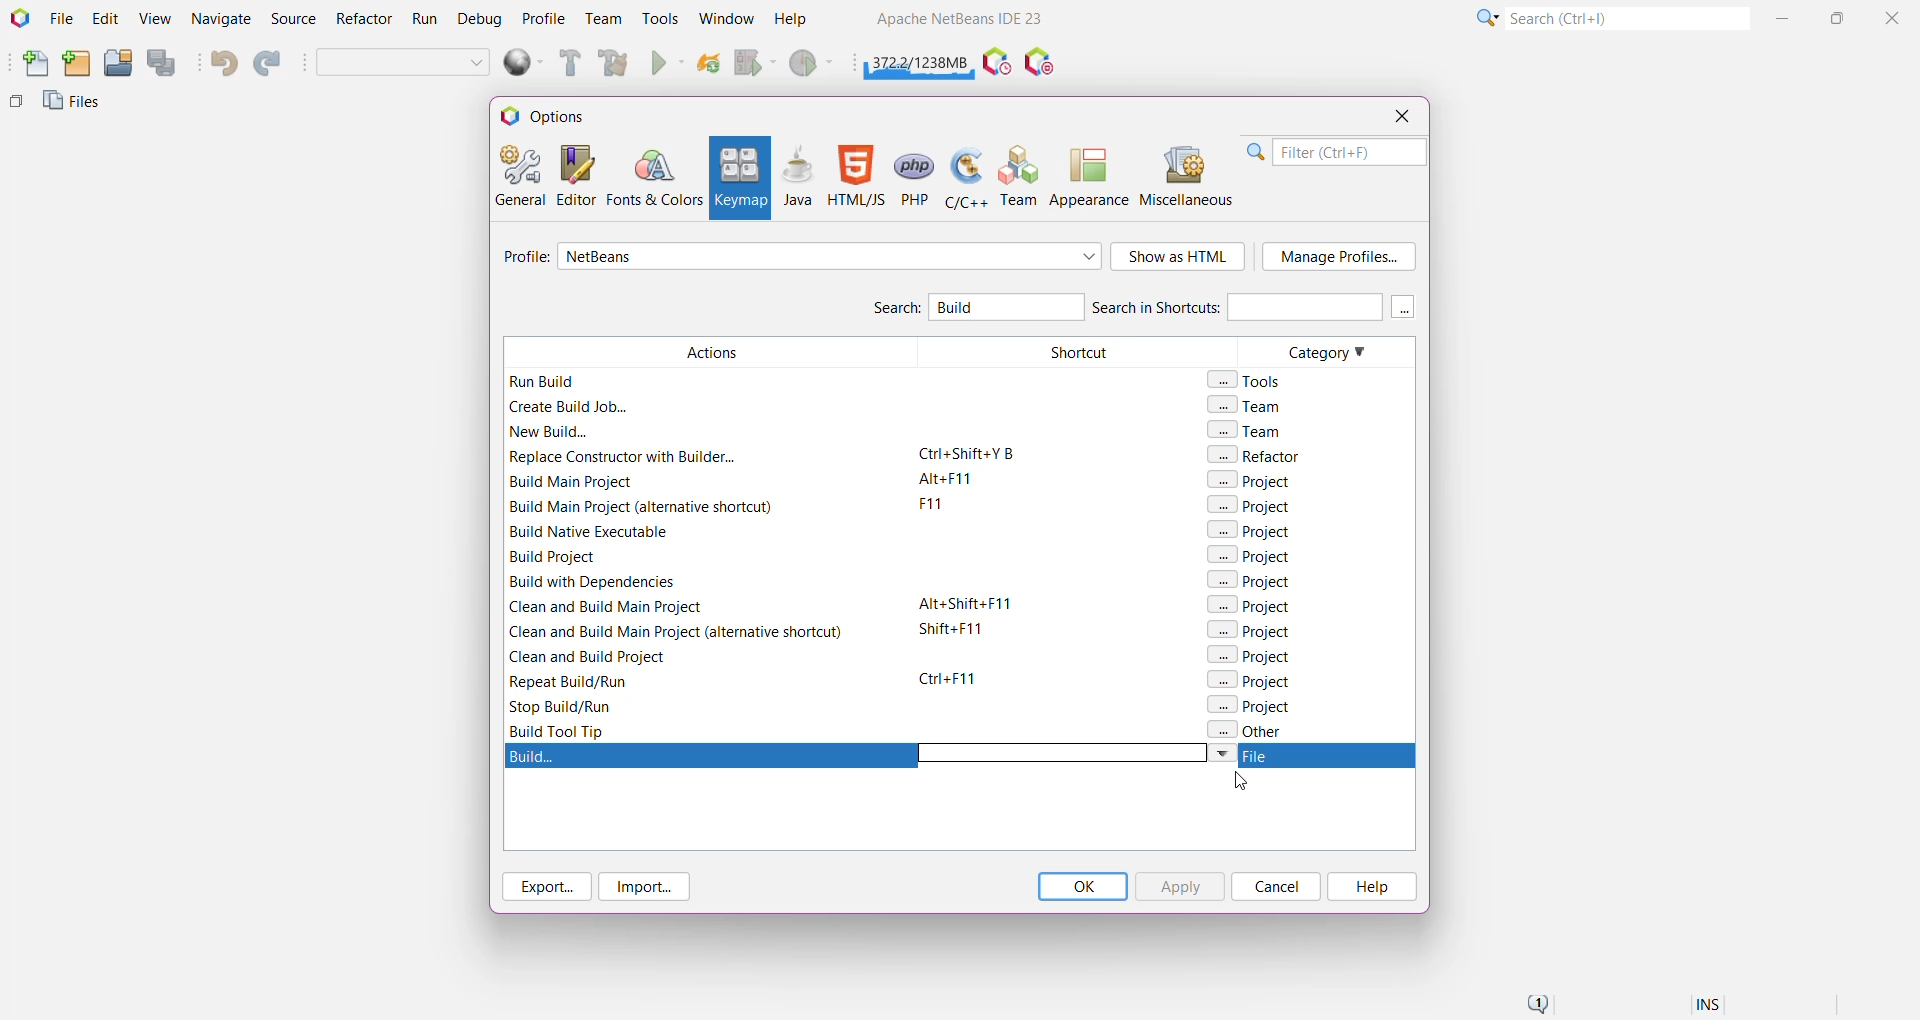 The width and height of the screenshot is (1920, 1020). I want to click on Options, so click(552, 115).